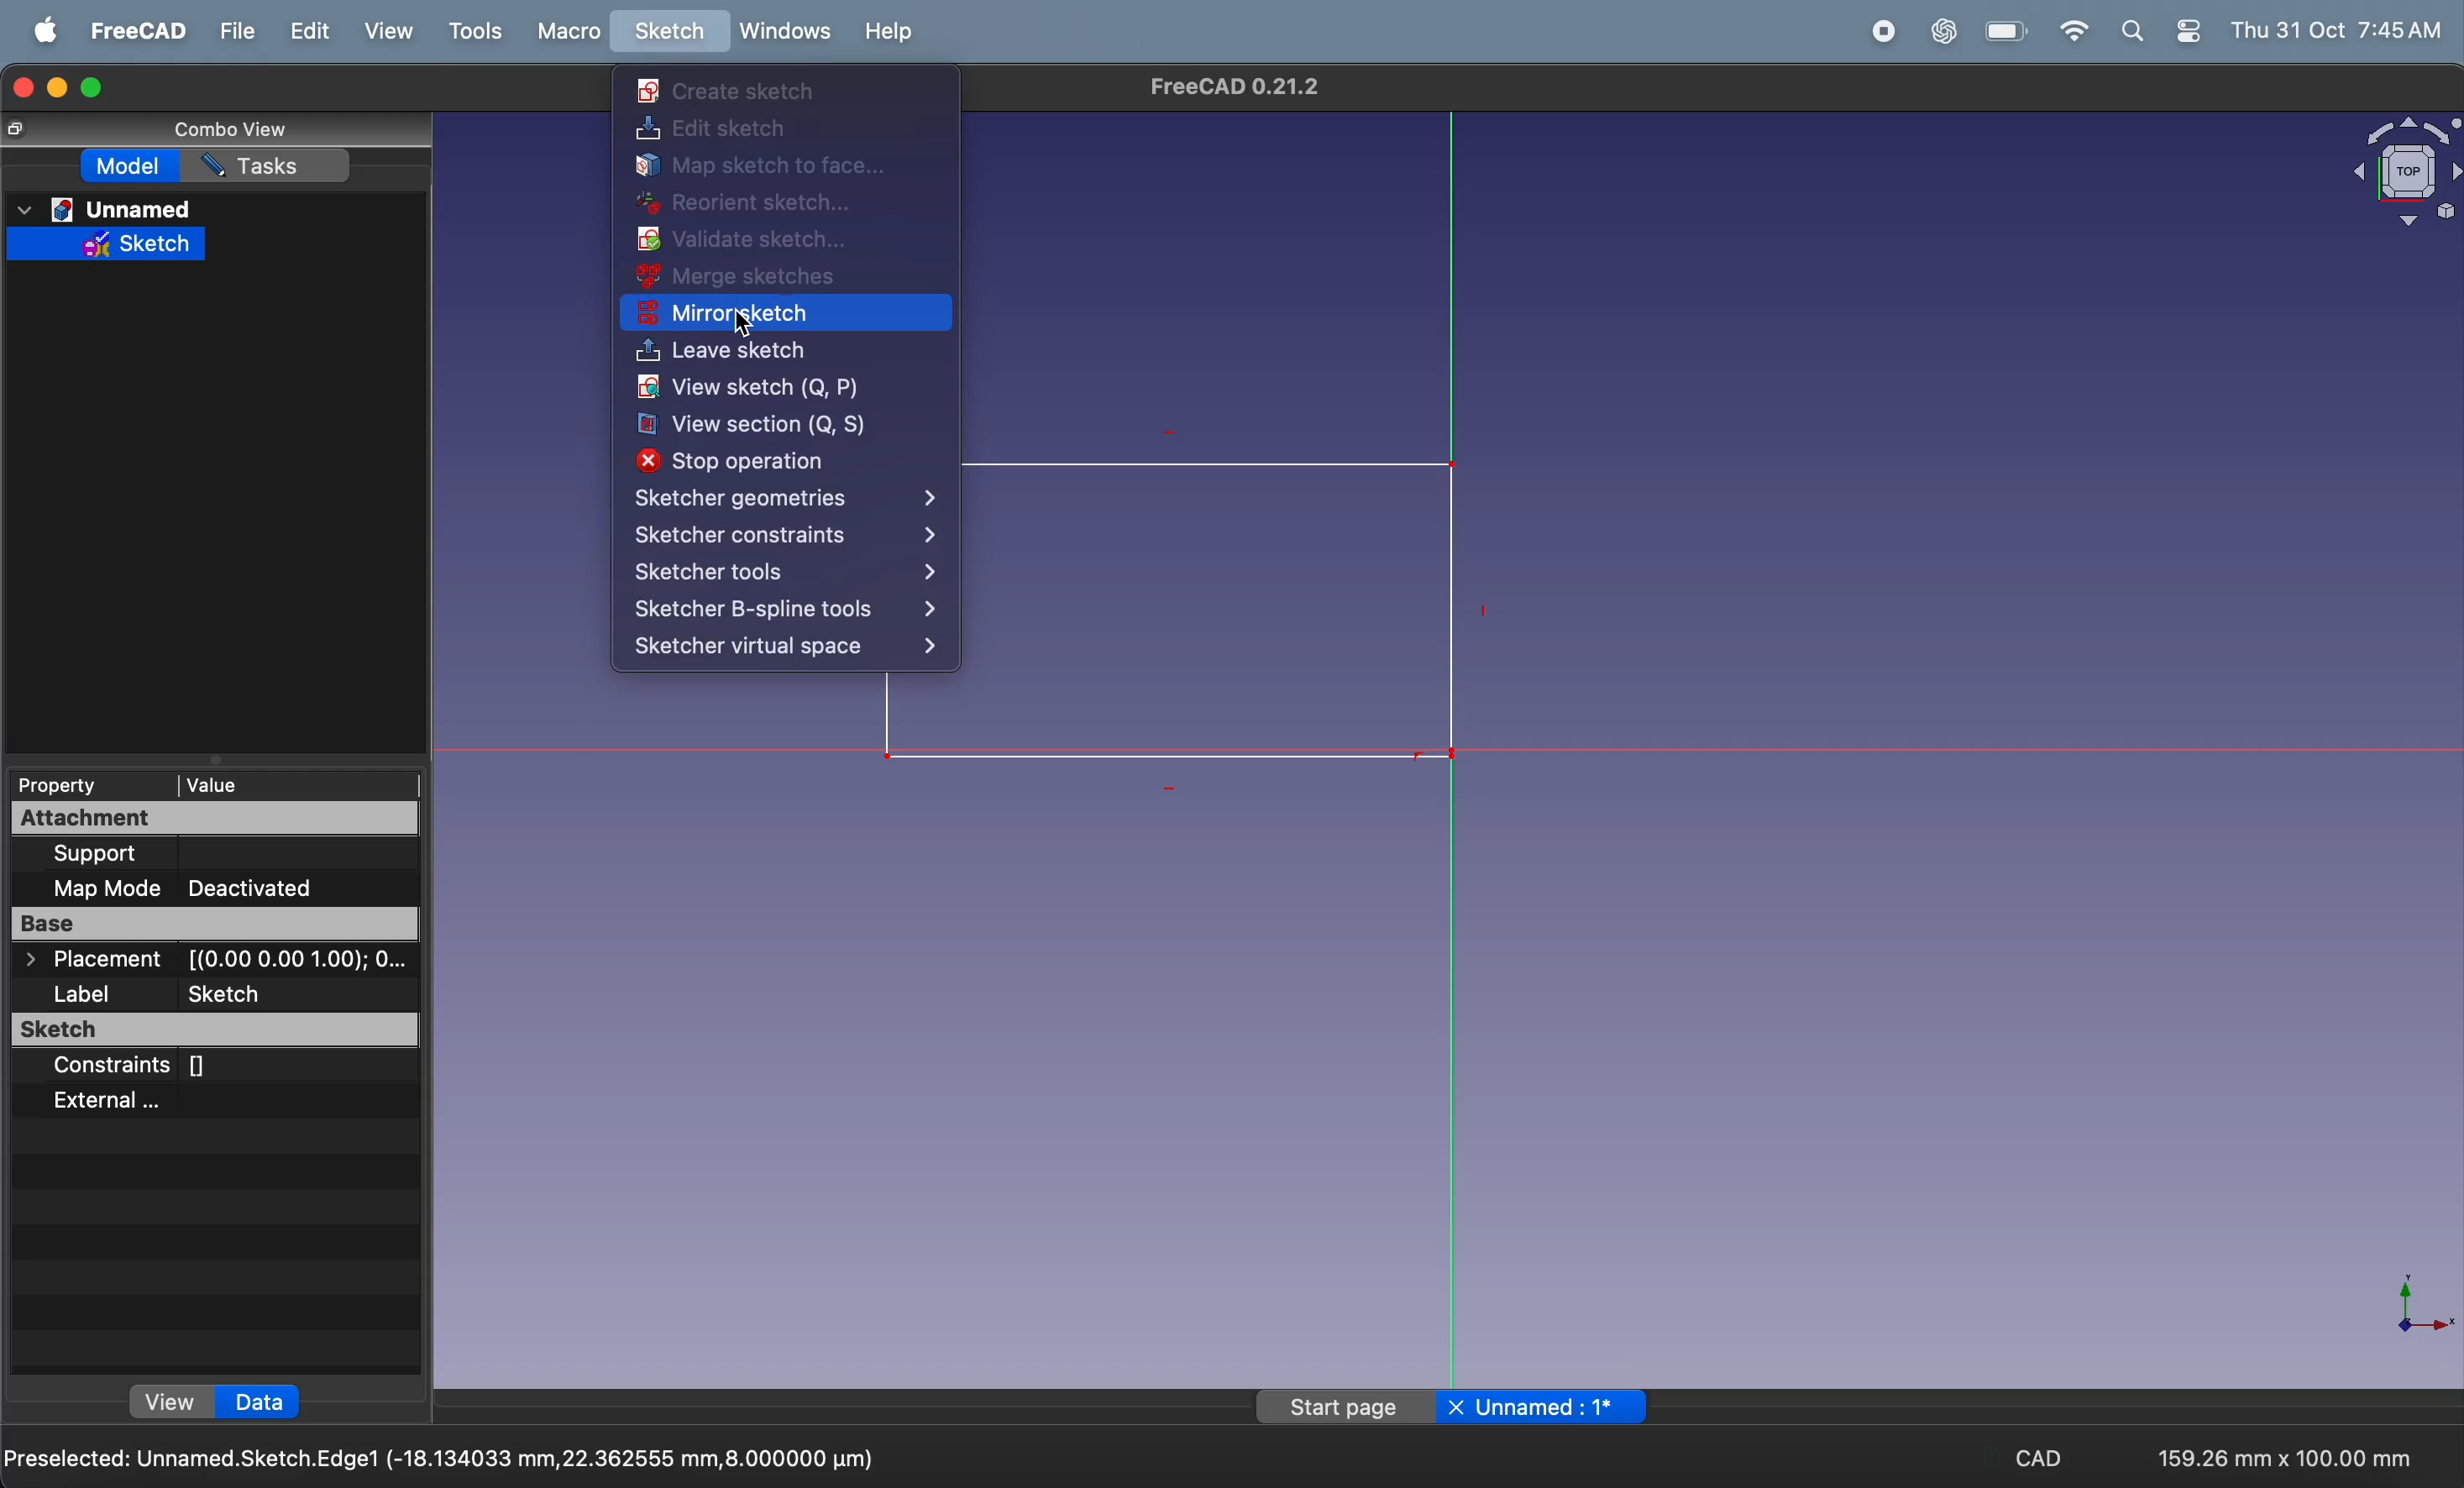 Image resolution: width=2464 pixels, height=1488 pixels. What do you see at coordinates (381, 31) in the screenshot?
I see `view` at bounding box center [381, 31].